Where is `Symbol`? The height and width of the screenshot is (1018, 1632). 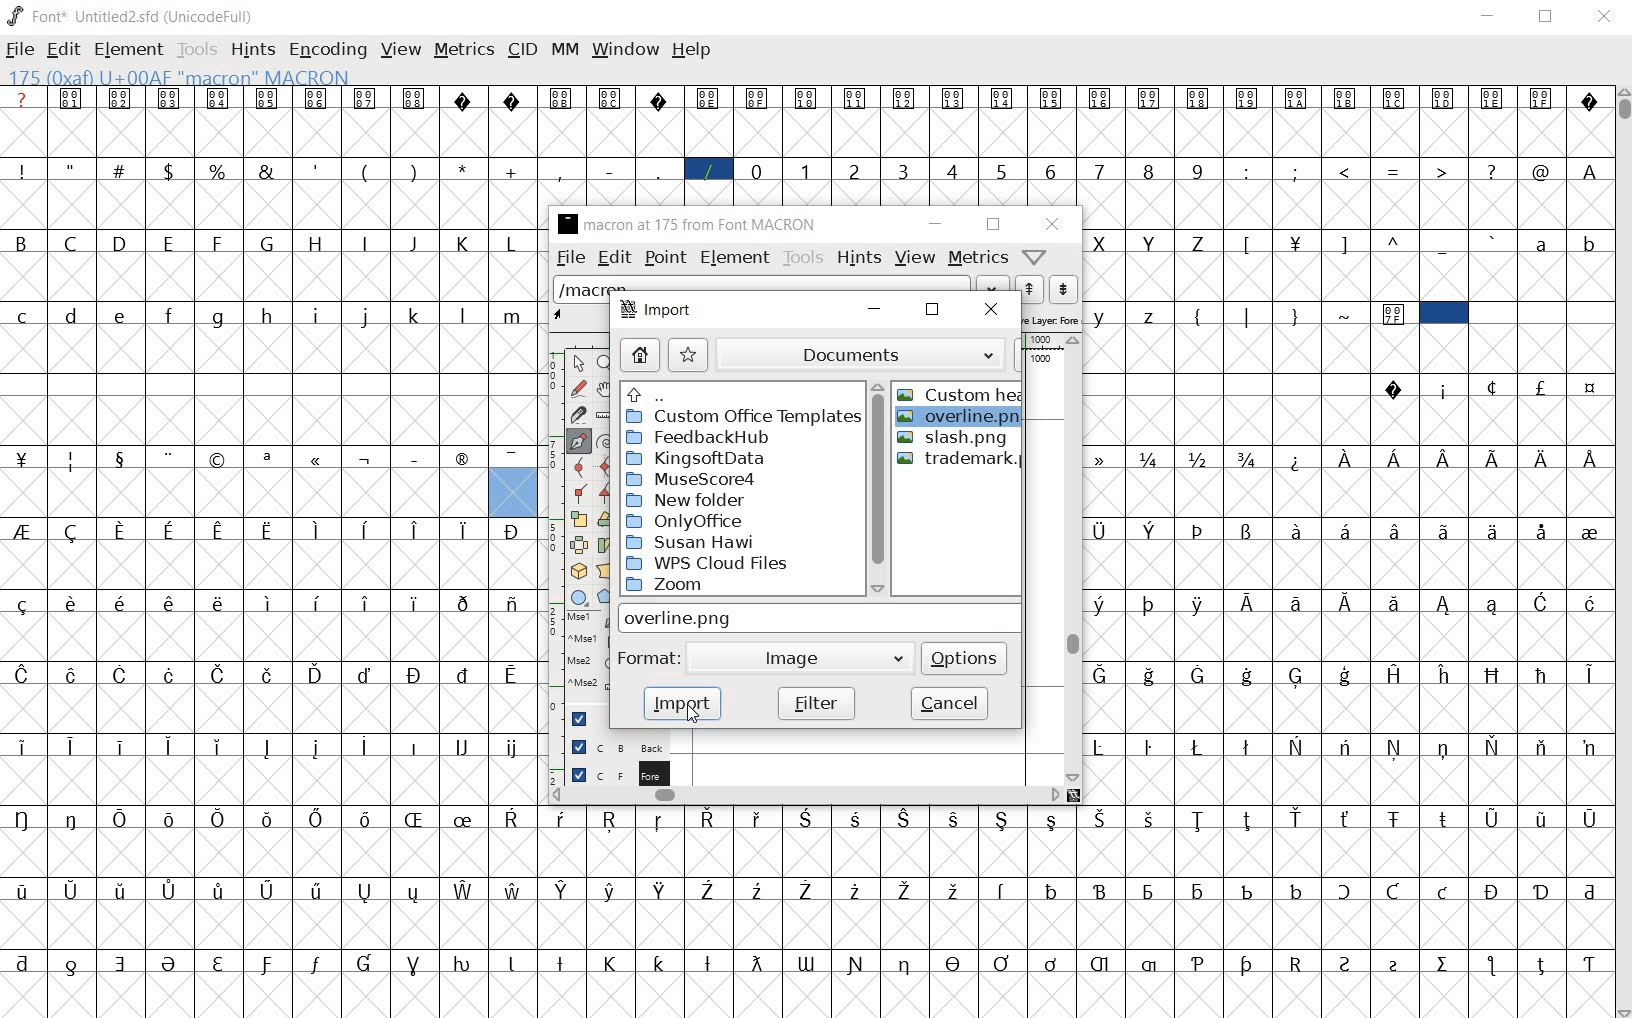 Symbol is located at coordinates (1393, 315).